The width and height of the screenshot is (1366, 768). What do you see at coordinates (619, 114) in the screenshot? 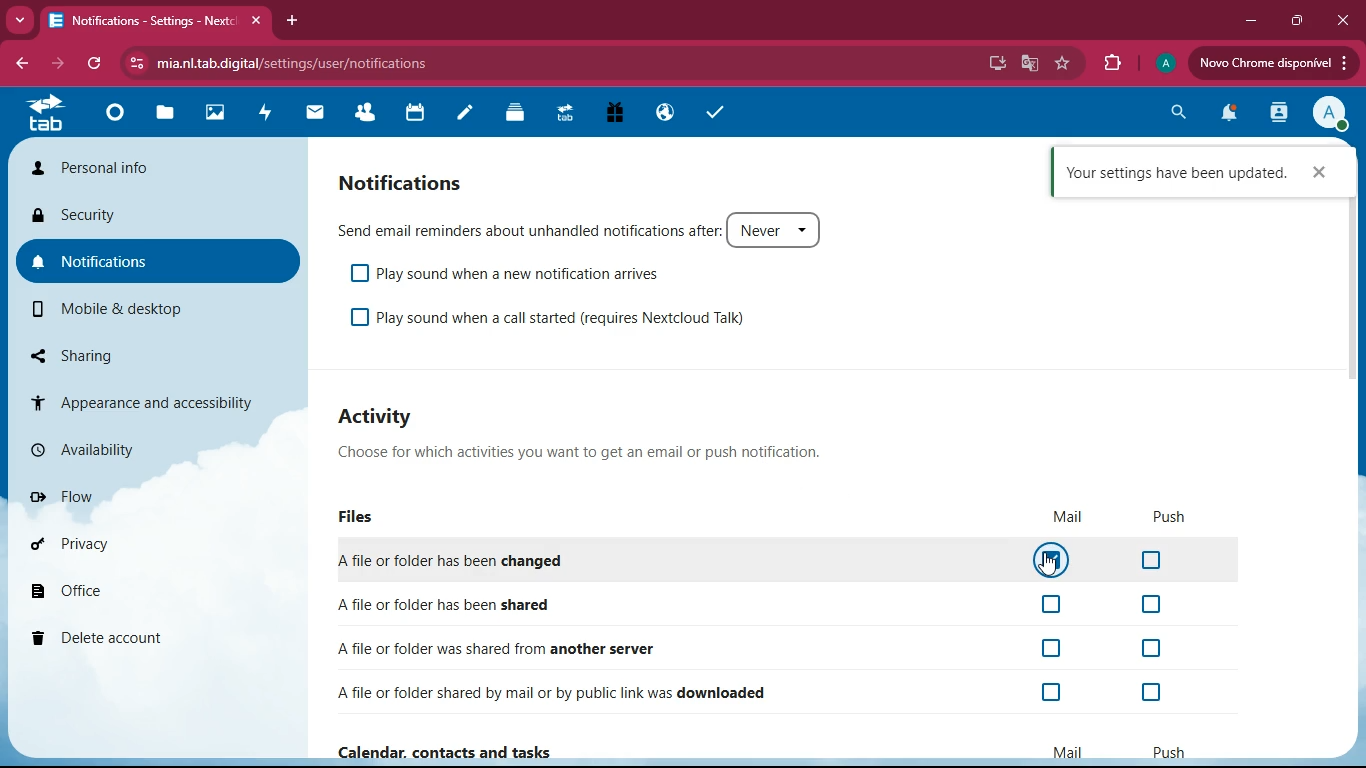
I see `gift` at bounding box center [619, 114].